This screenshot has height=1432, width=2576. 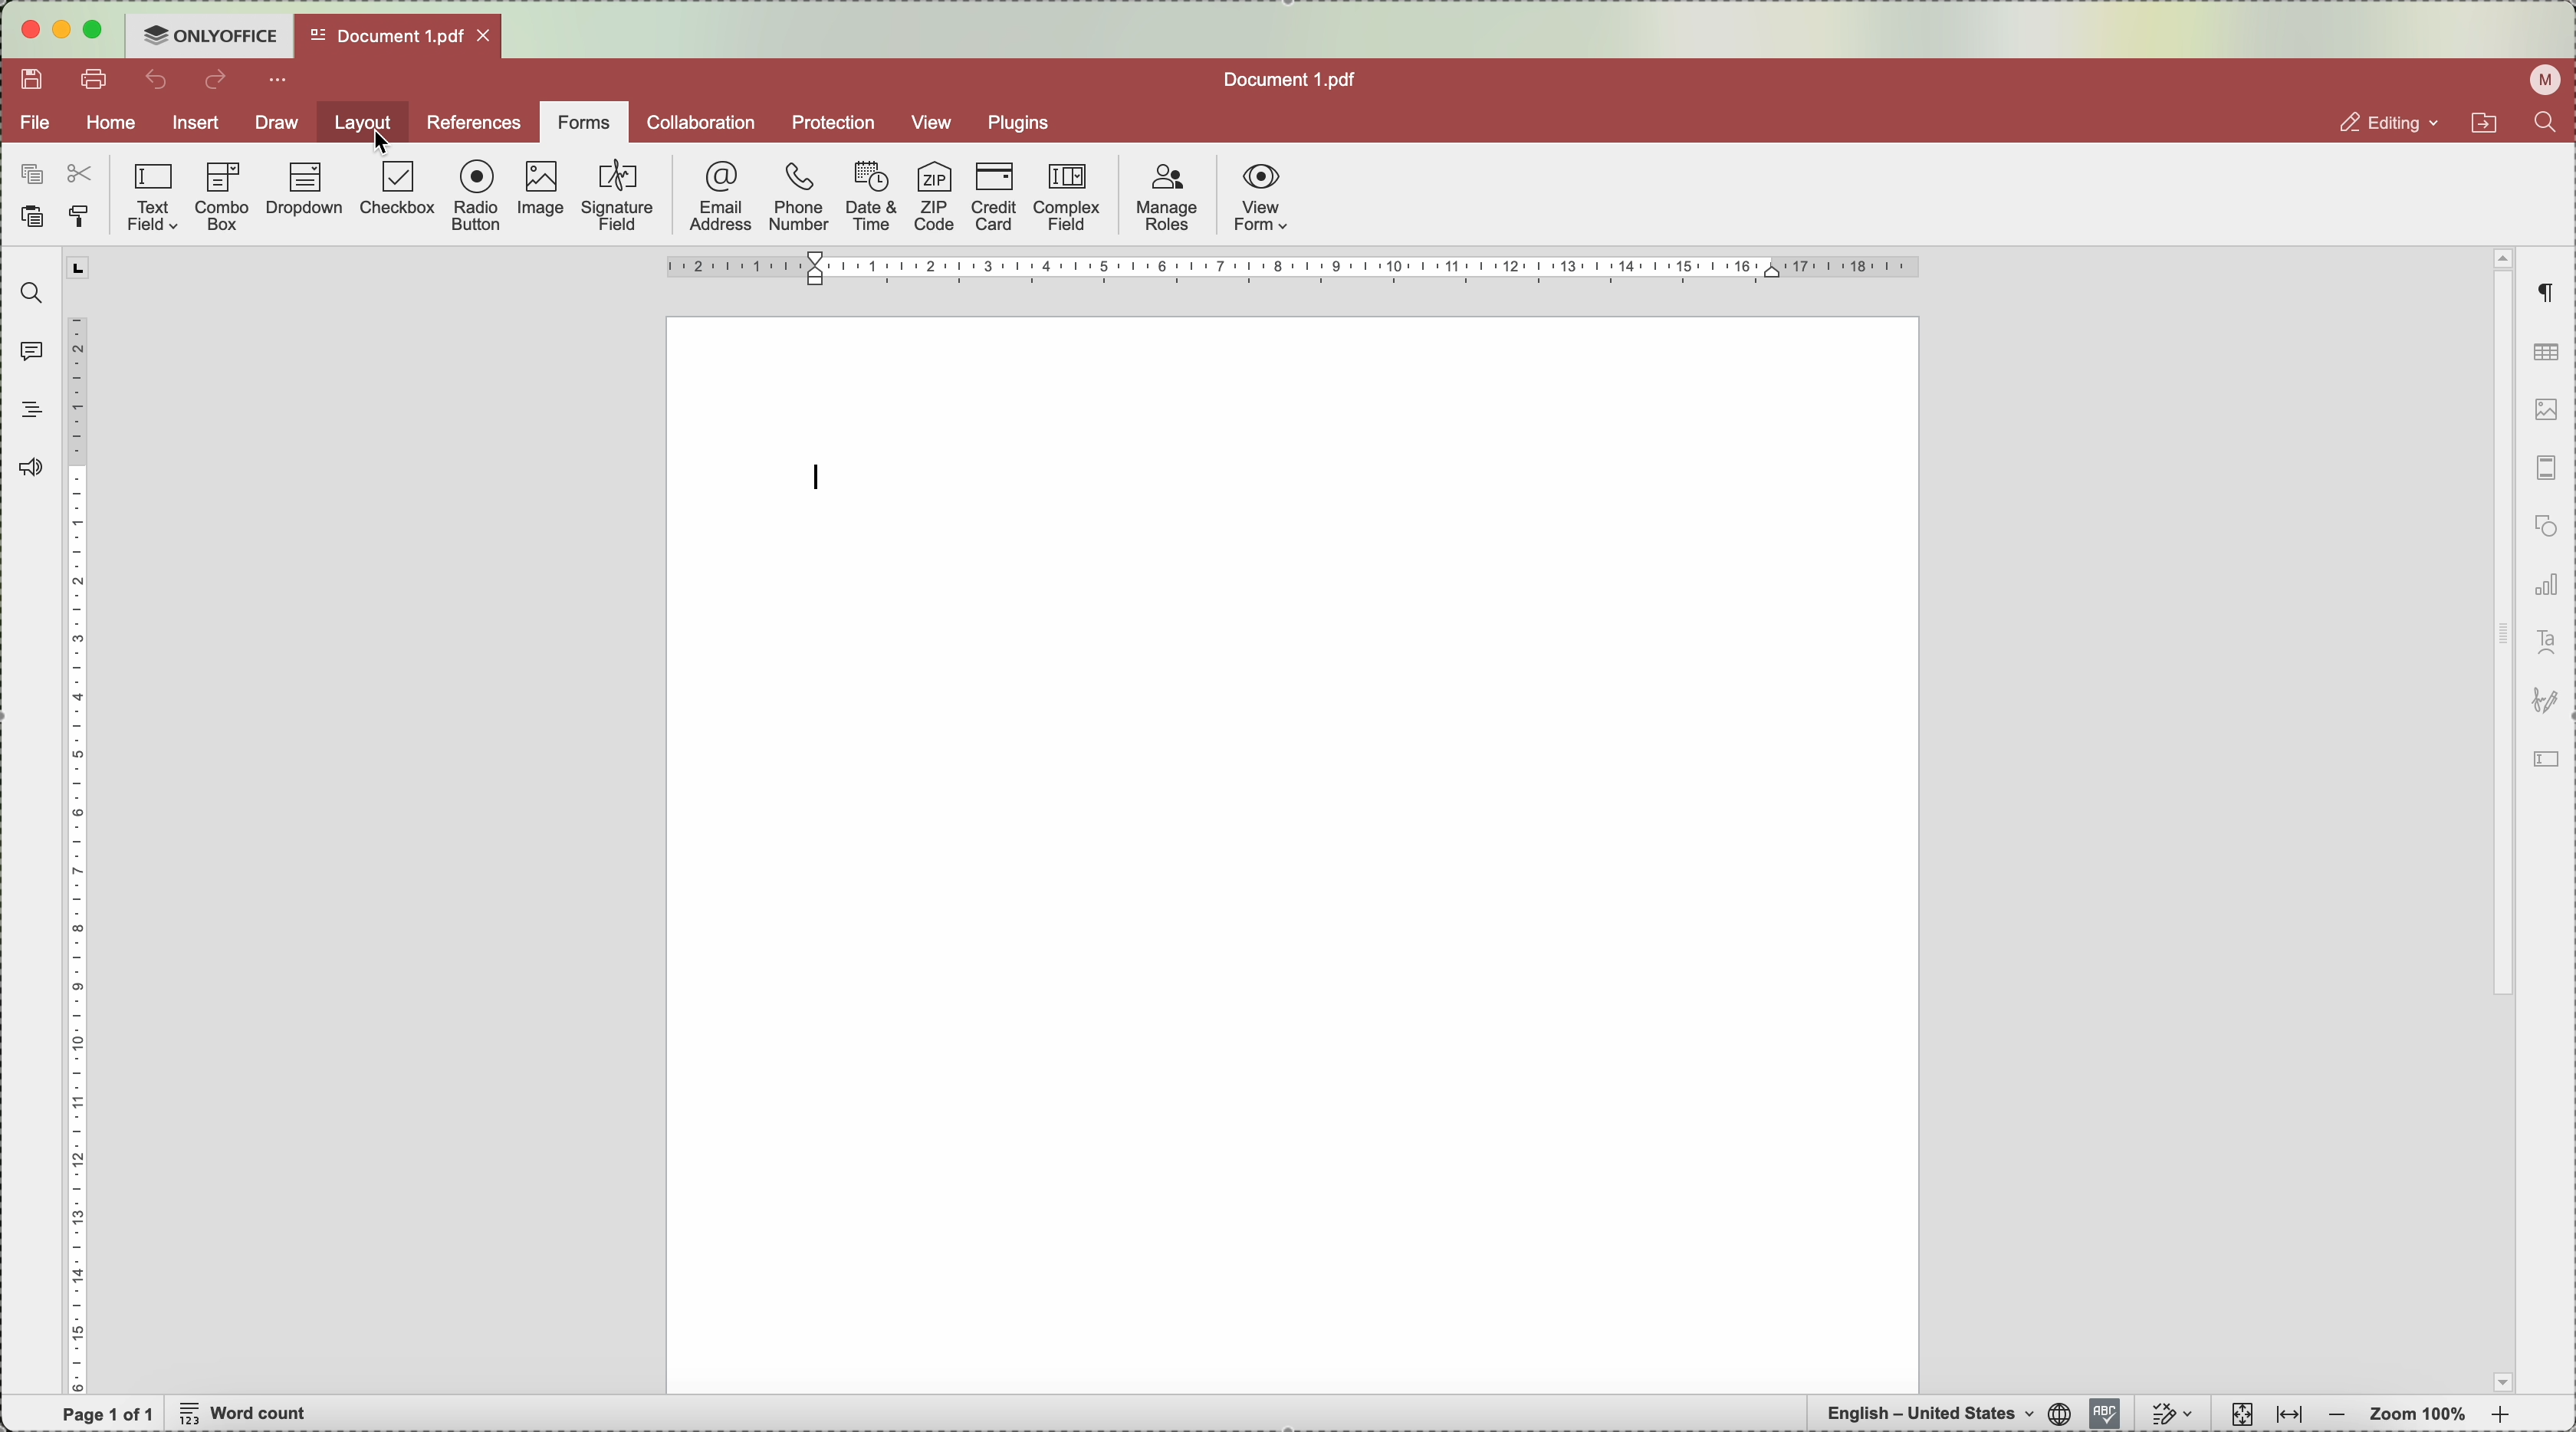 What do you see at coordinates (2552, 761) in the screenshot?
I see `icon` at bounding box center [2552, 761].